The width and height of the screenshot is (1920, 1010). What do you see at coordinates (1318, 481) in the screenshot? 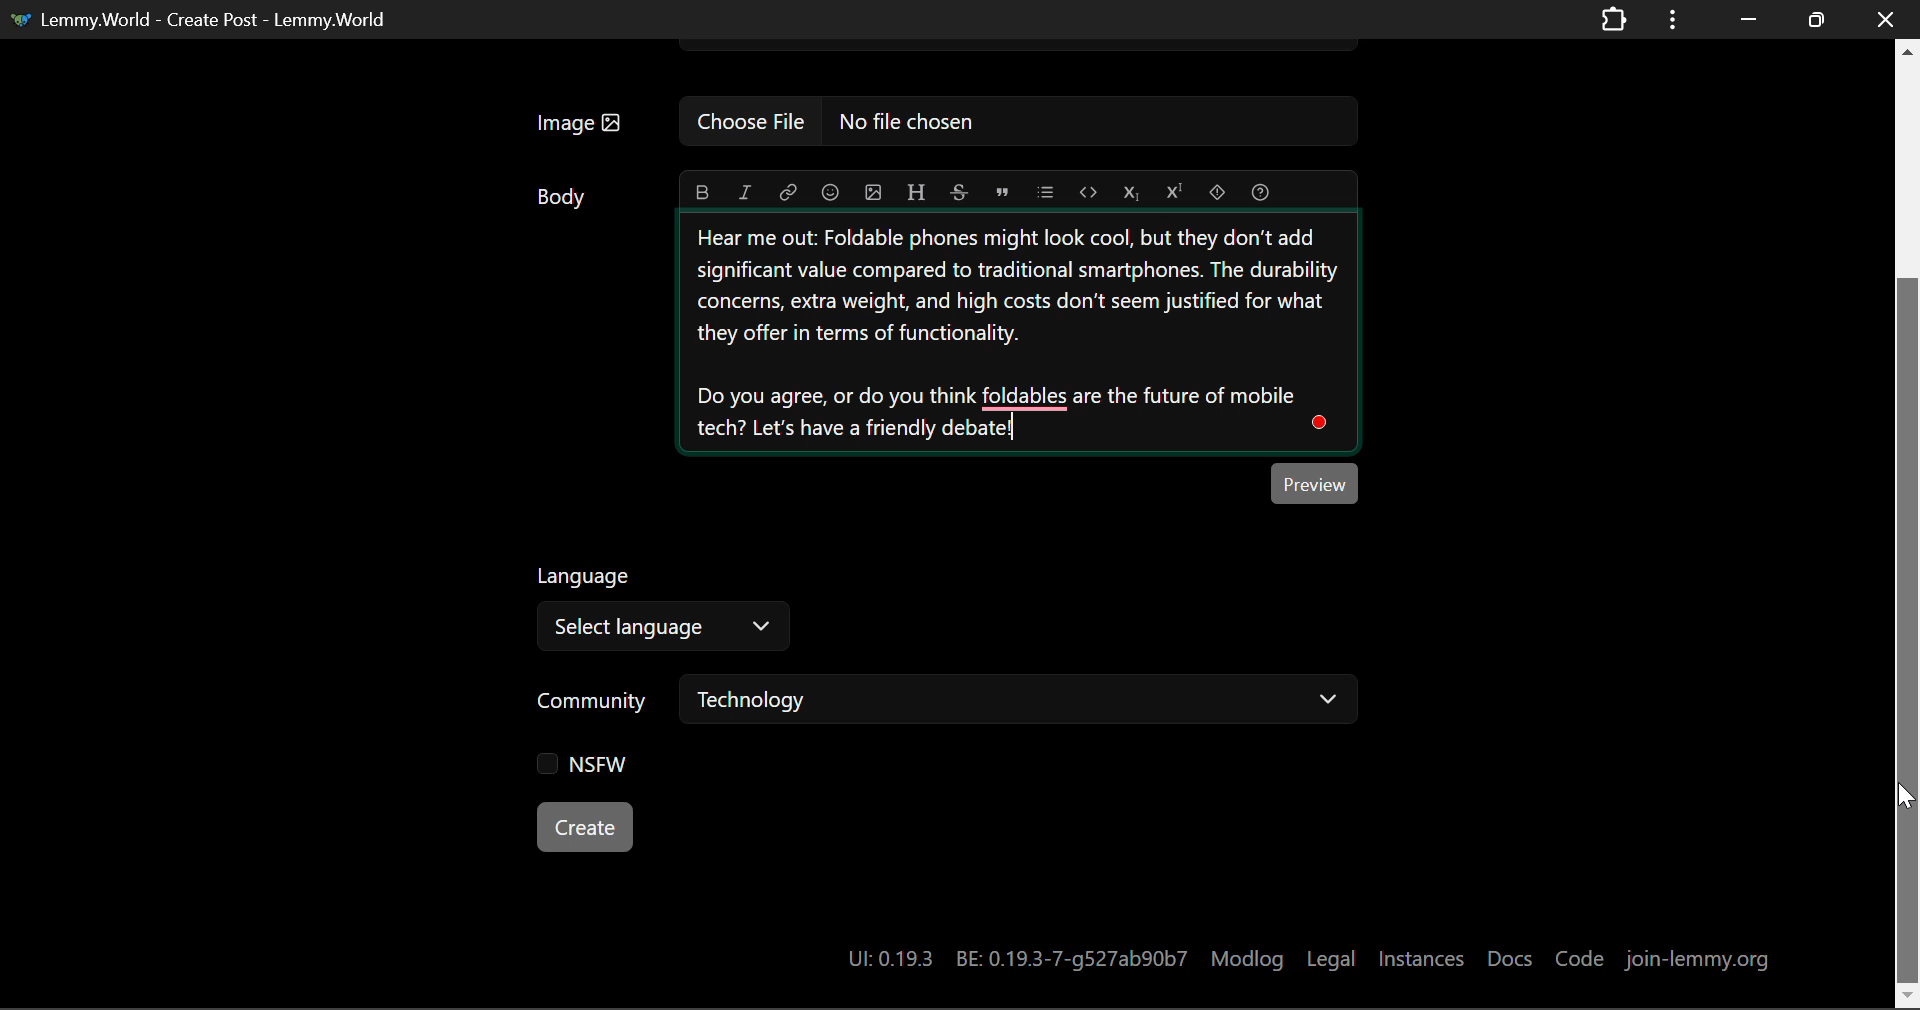
I see `Preview Post Button` at bounding box center [1318, 481].